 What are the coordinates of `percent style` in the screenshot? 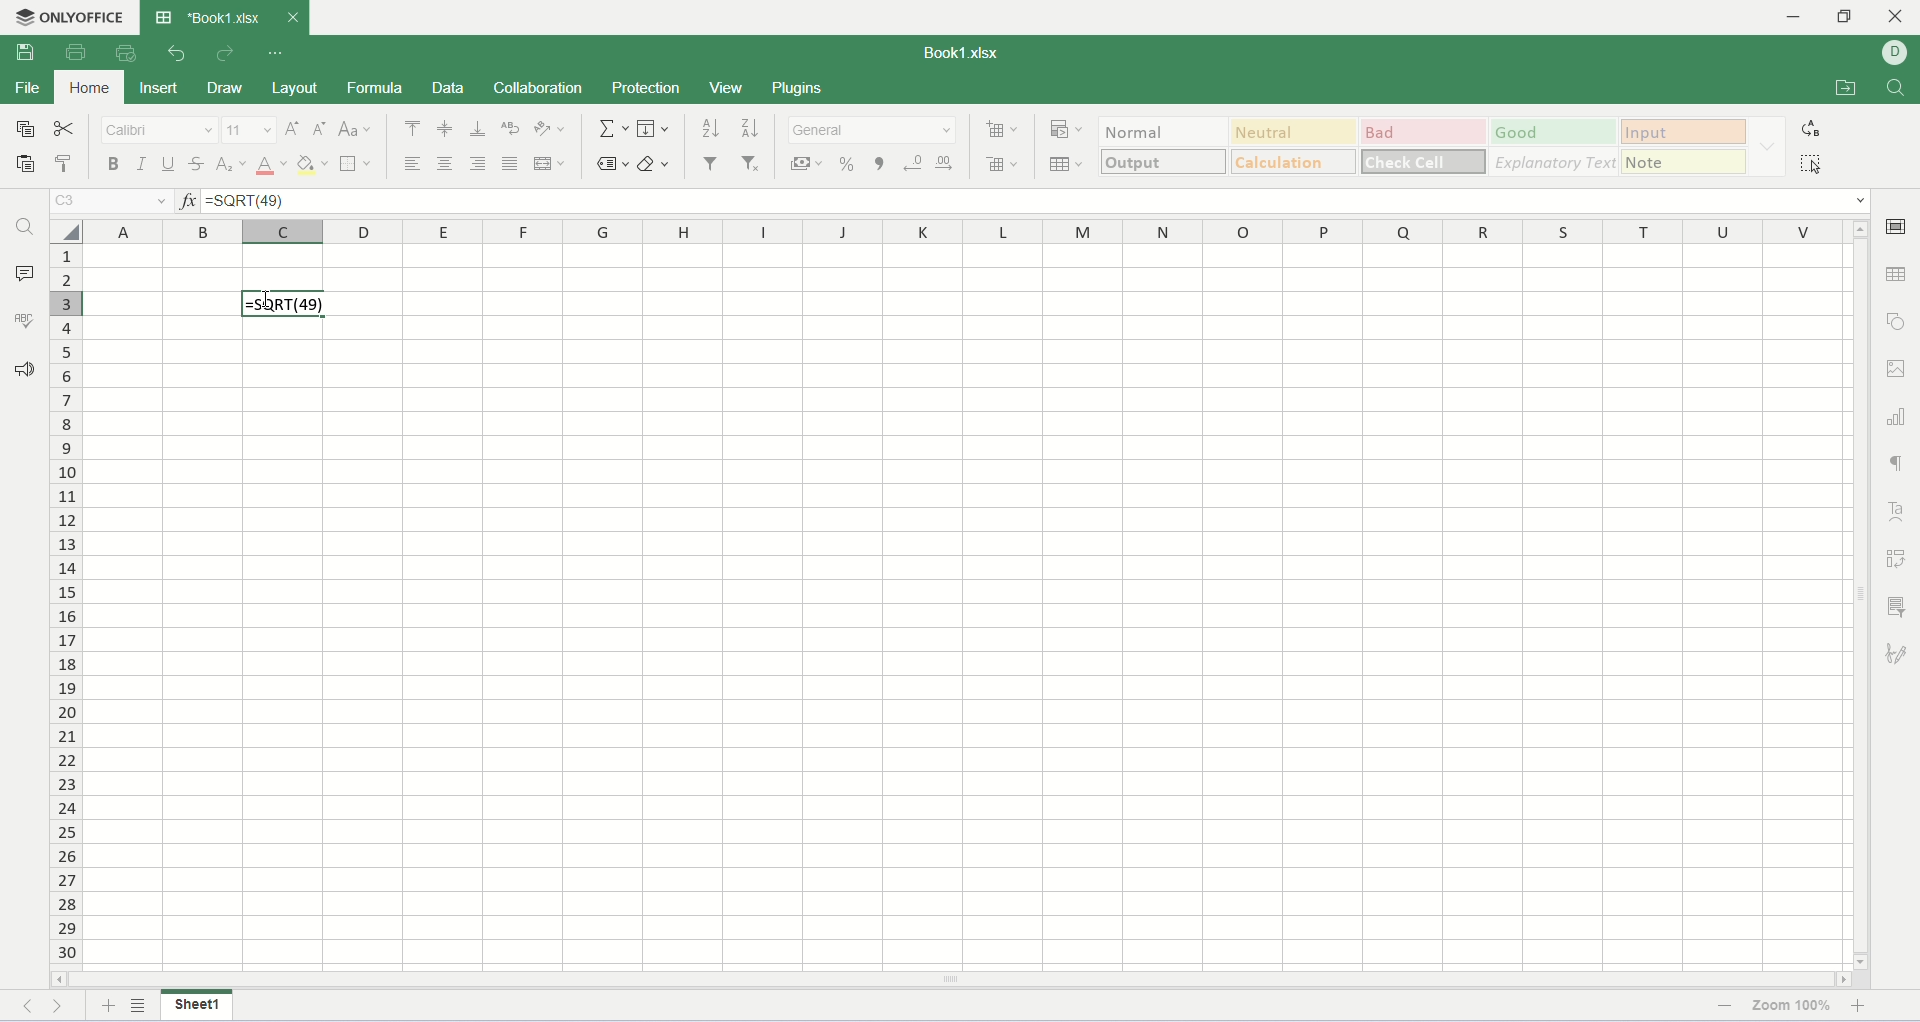 It's located at (849, 161).